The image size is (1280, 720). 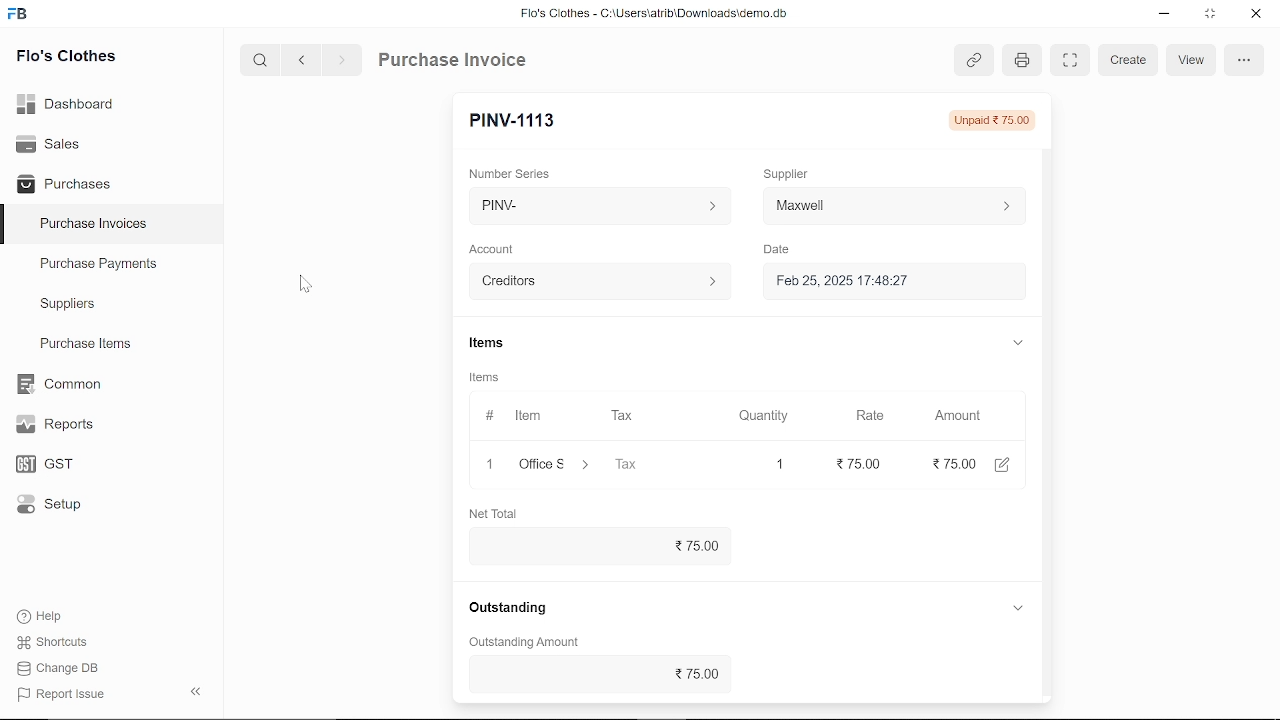 What do you see at coordinates (66, 57) in the screenshot?
I see `Flo's Clothes` at bounding box center [66, 57].